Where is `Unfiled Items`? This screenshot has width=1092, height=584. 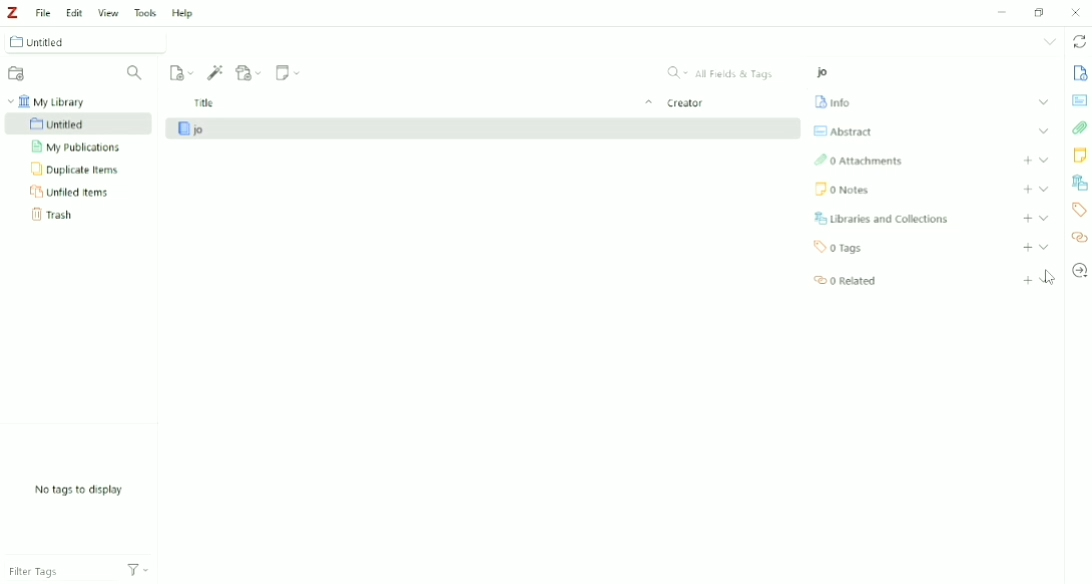
Unfiled Items is located at coordinates (71, 191).